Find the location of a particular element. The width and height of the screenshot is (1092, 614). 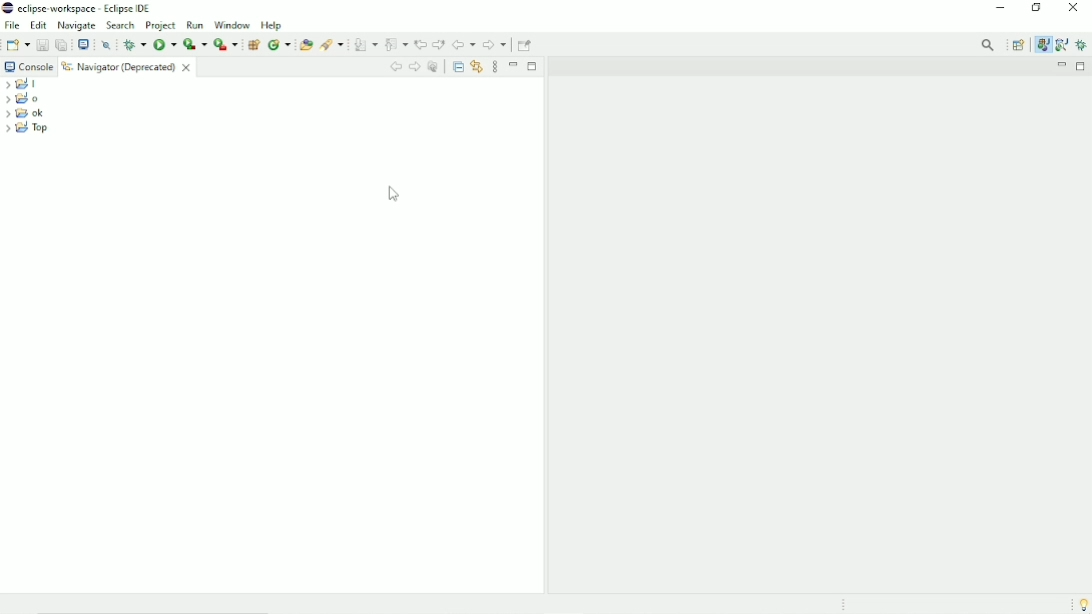

Open a terminal is located at coordinates (83, 43).